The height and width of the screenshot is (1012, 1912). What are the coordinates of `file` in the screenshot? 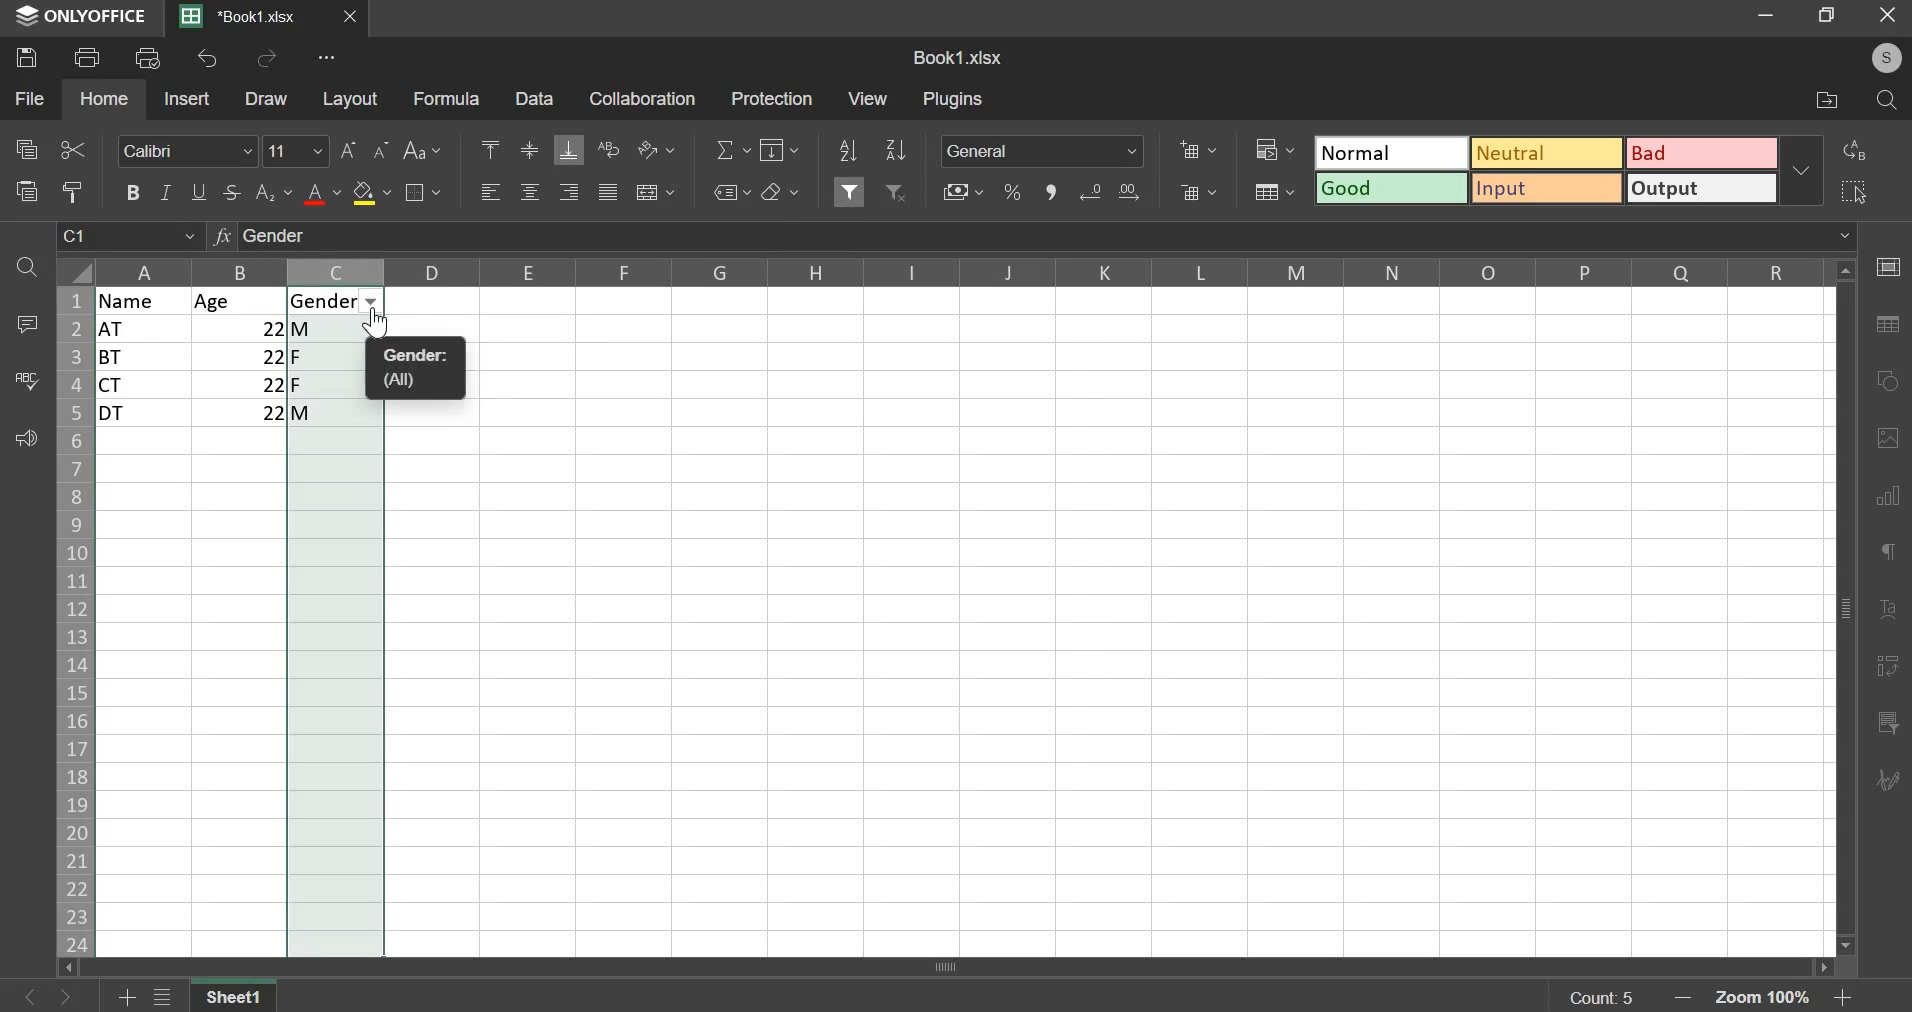 It's located at (29, 98).